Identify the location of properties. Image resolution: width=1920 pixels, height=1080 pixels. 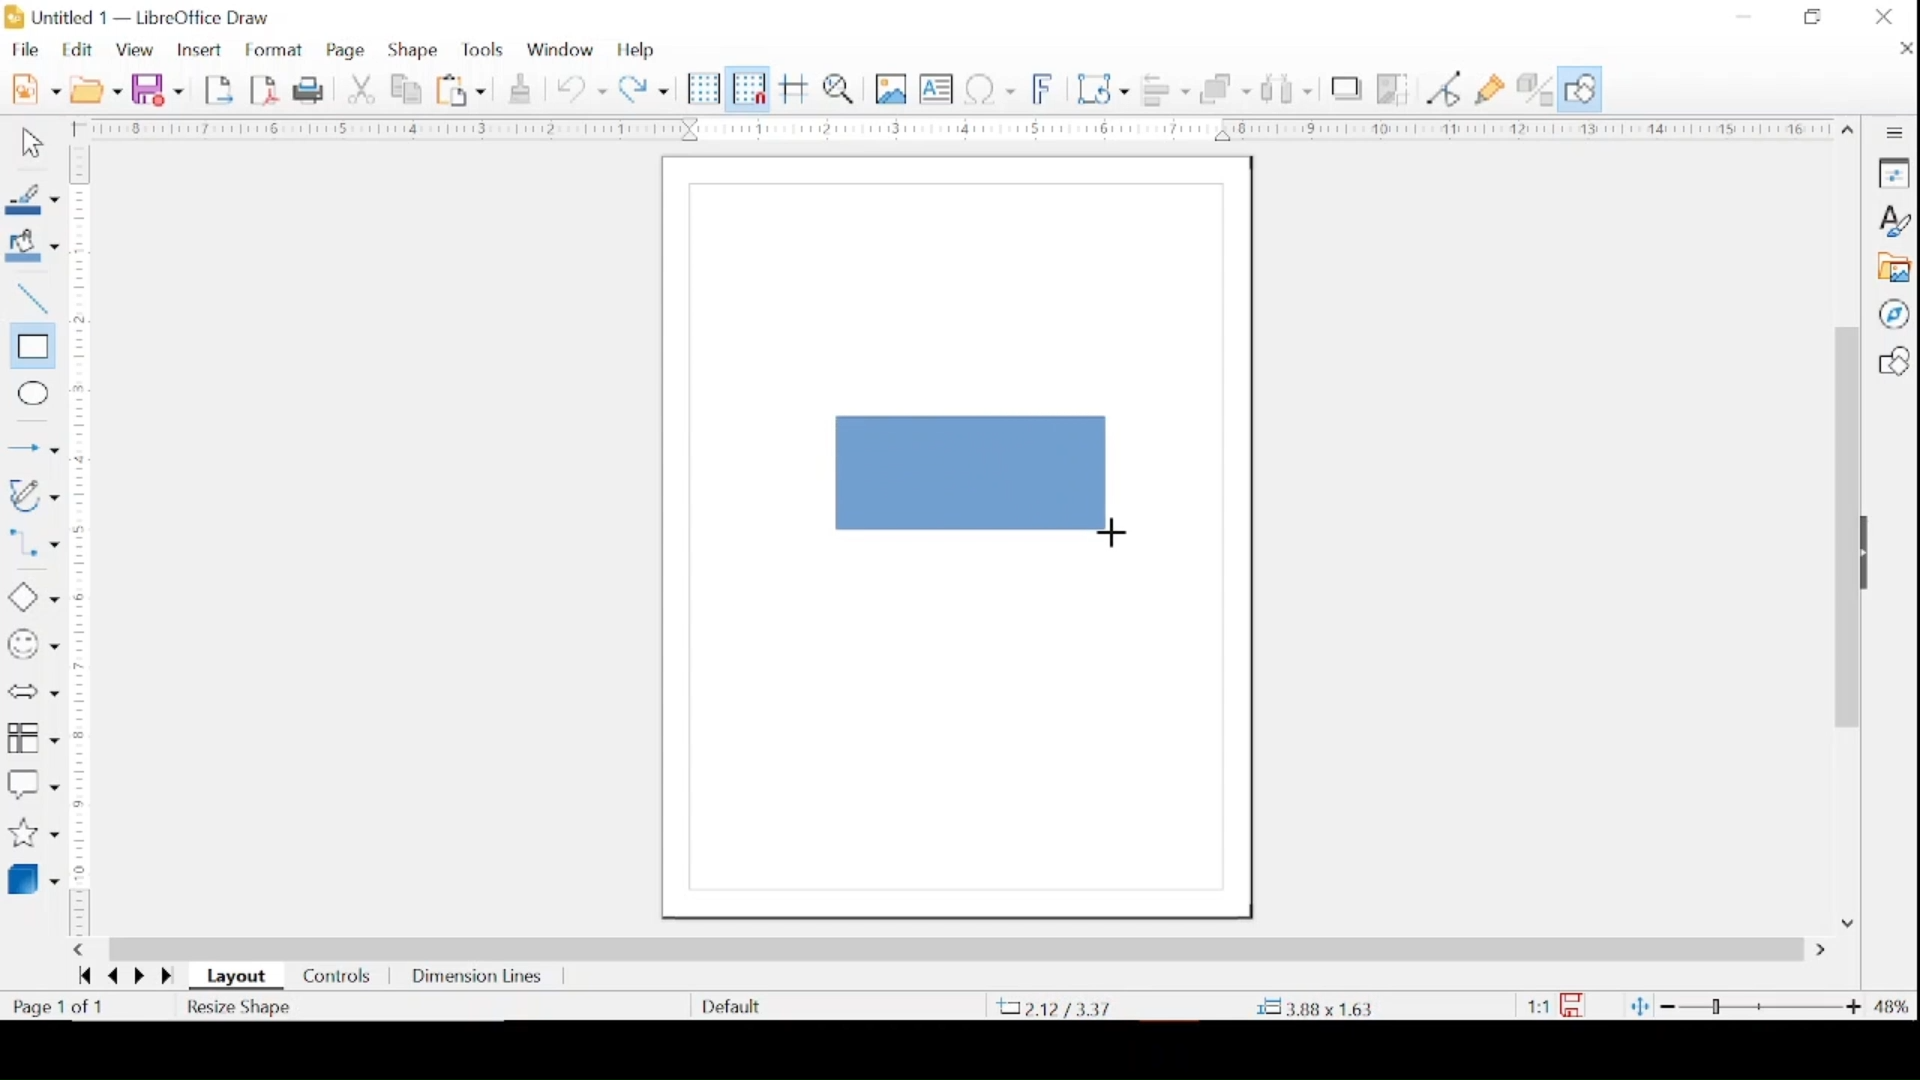
(1893, 172).